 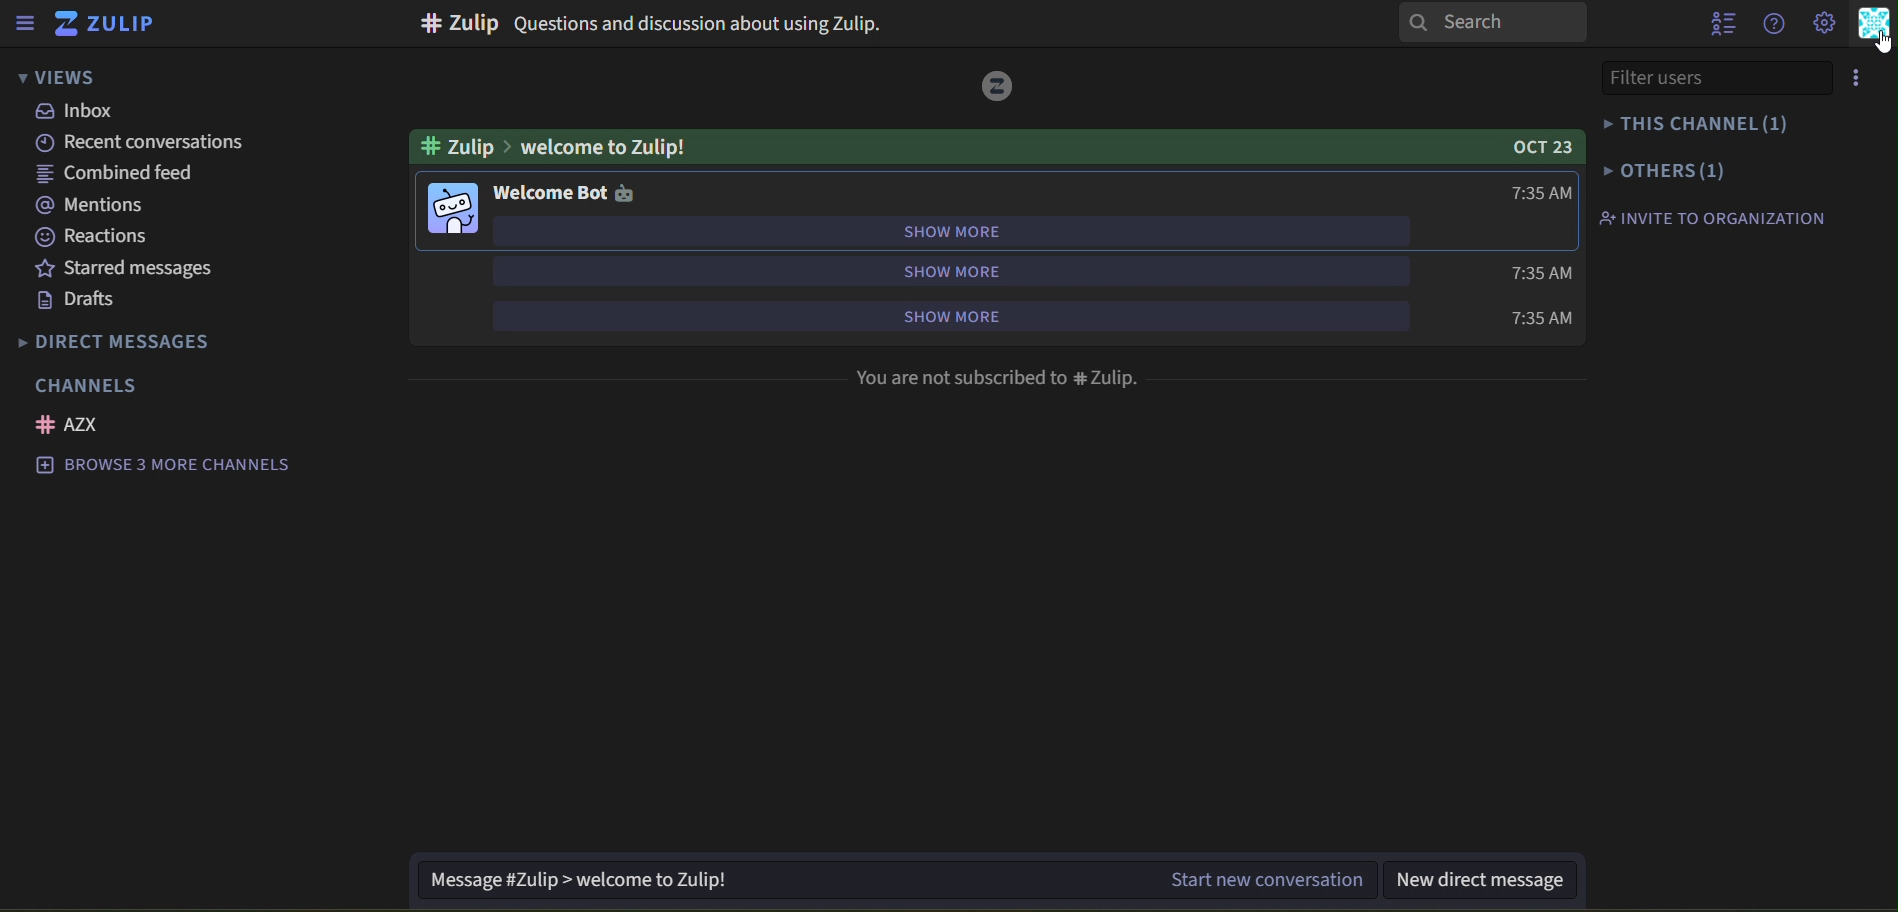 I want to click on direct messages, so click(x=125, y=342).